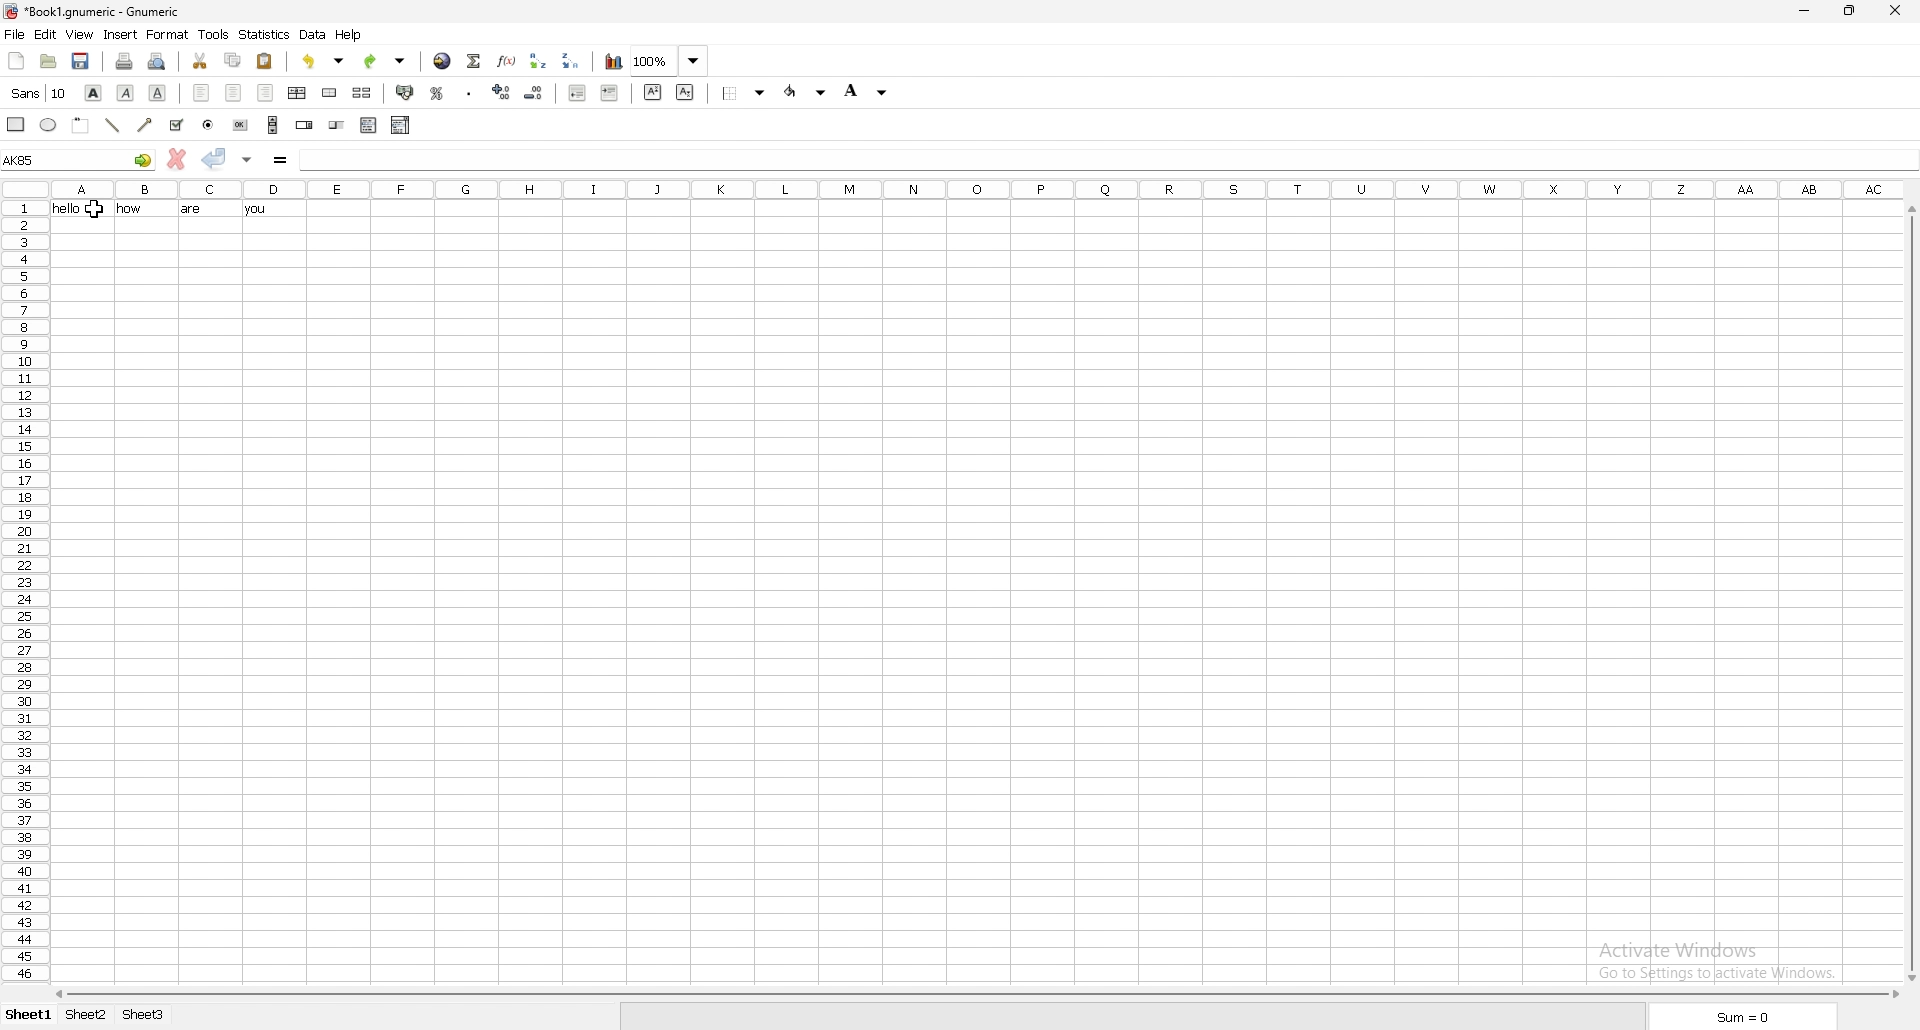 This screenshot has height=1030, width=1920. Describe the element at coordinates (93, 11) in the screenshot. I see `file name` at that location.